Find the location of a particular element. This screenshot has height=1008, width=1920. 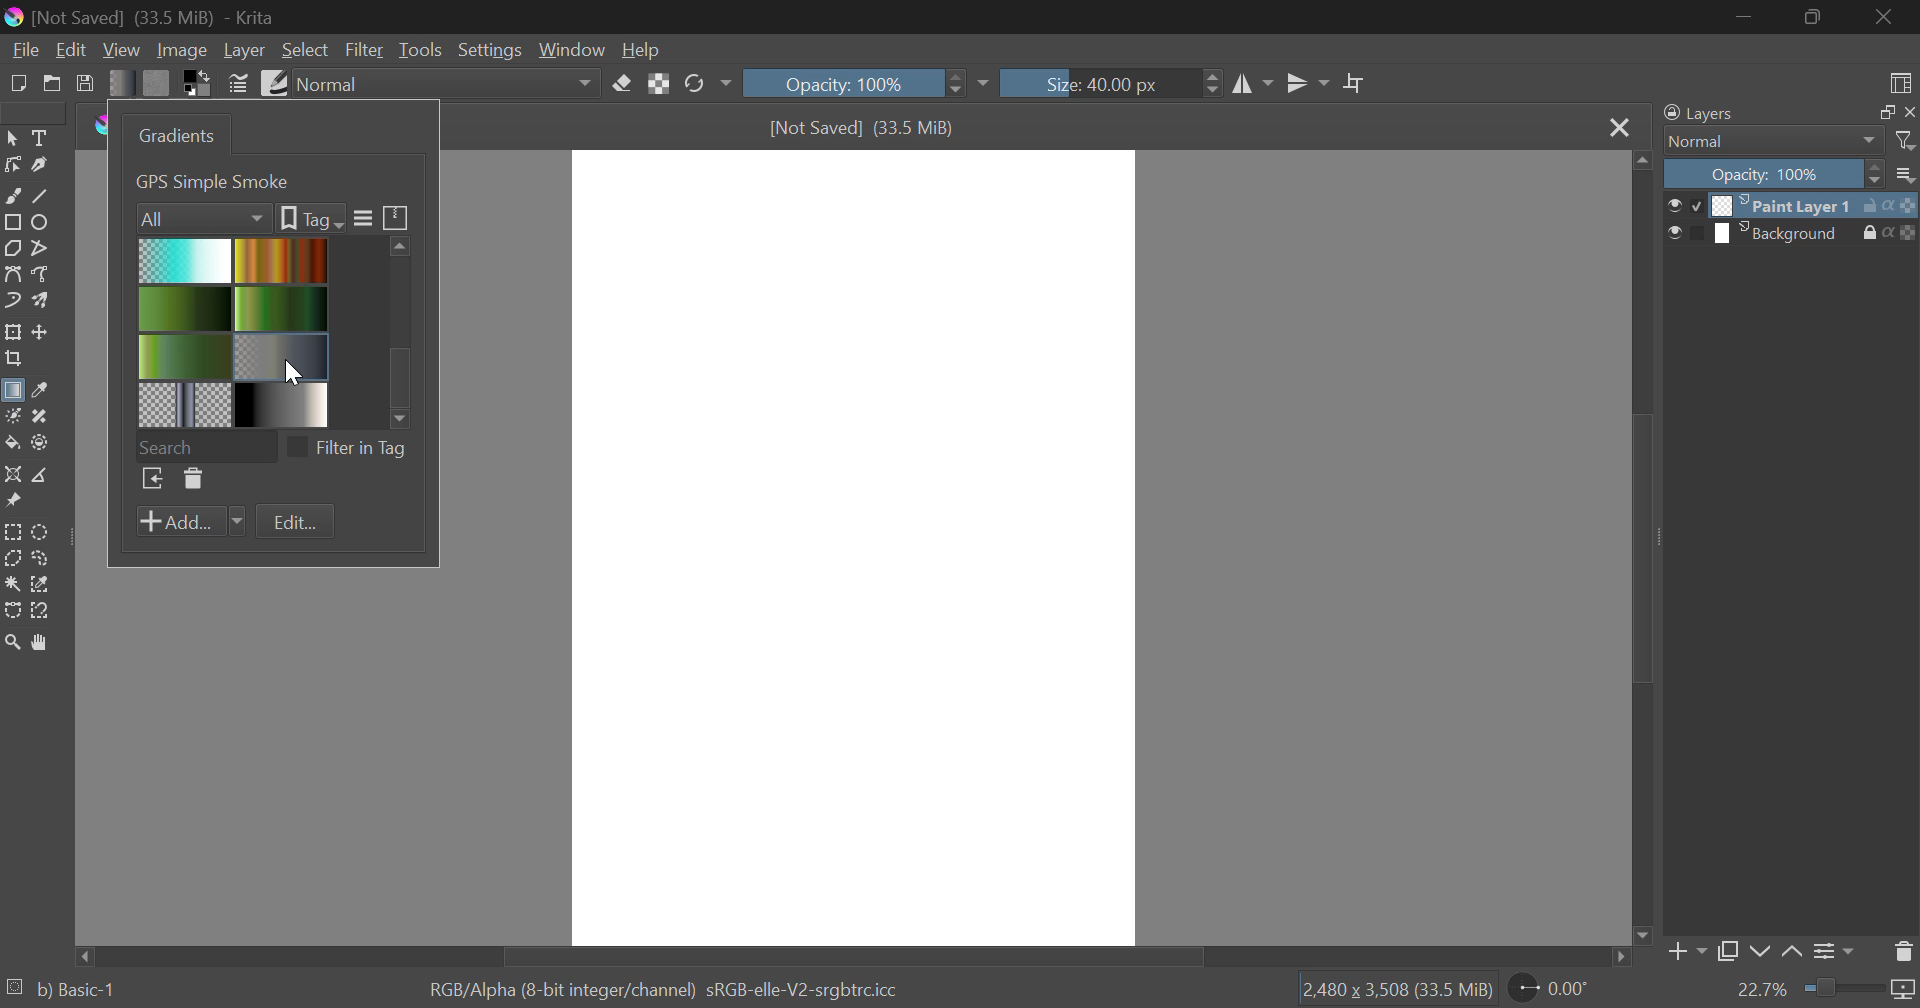

Rotate is located at coordinates (707, 85).